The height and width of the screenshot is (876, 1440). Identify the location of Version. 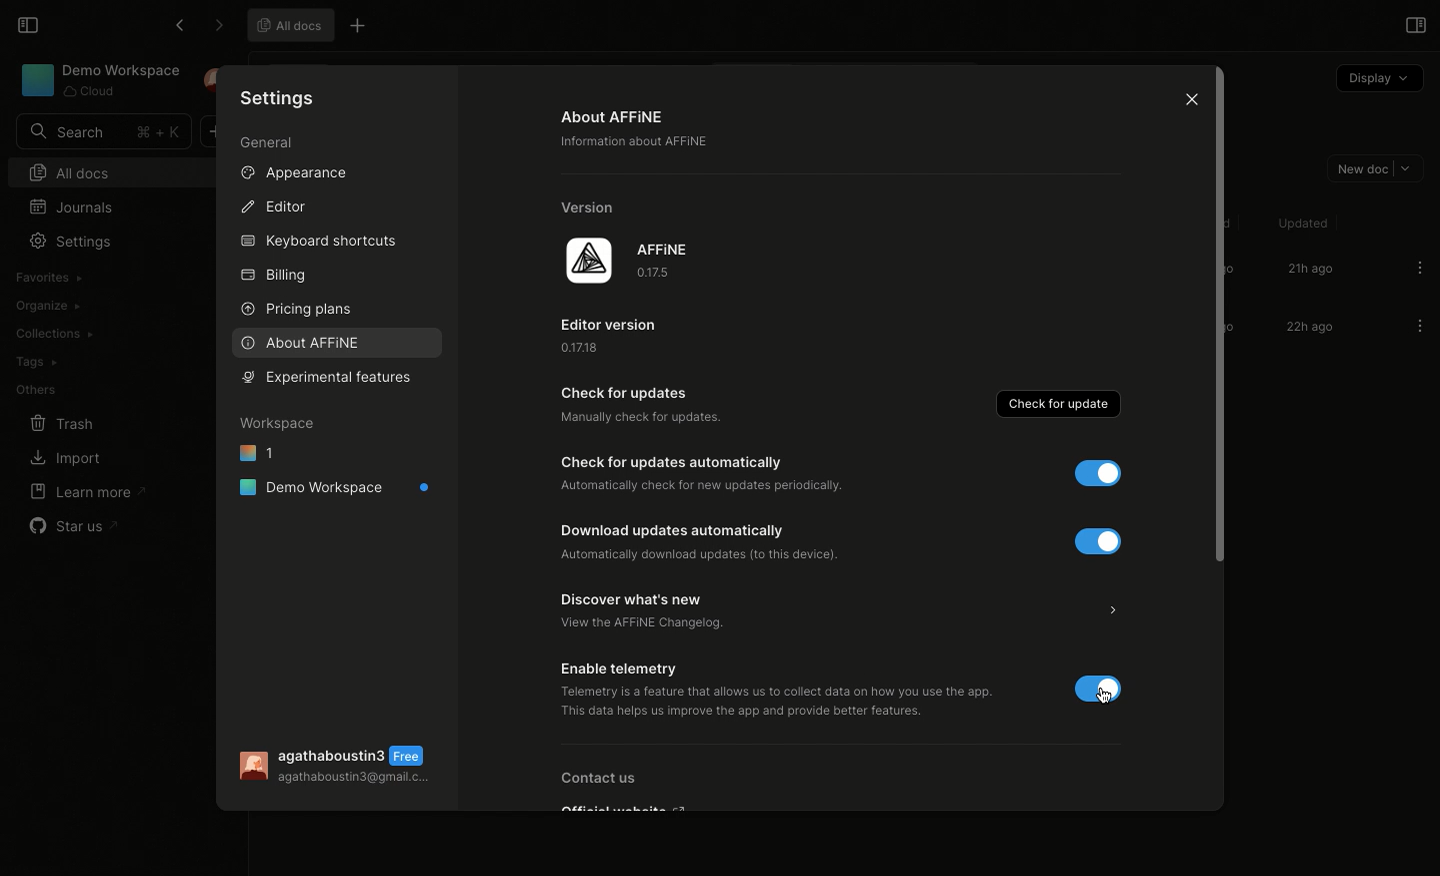
(594, 207).